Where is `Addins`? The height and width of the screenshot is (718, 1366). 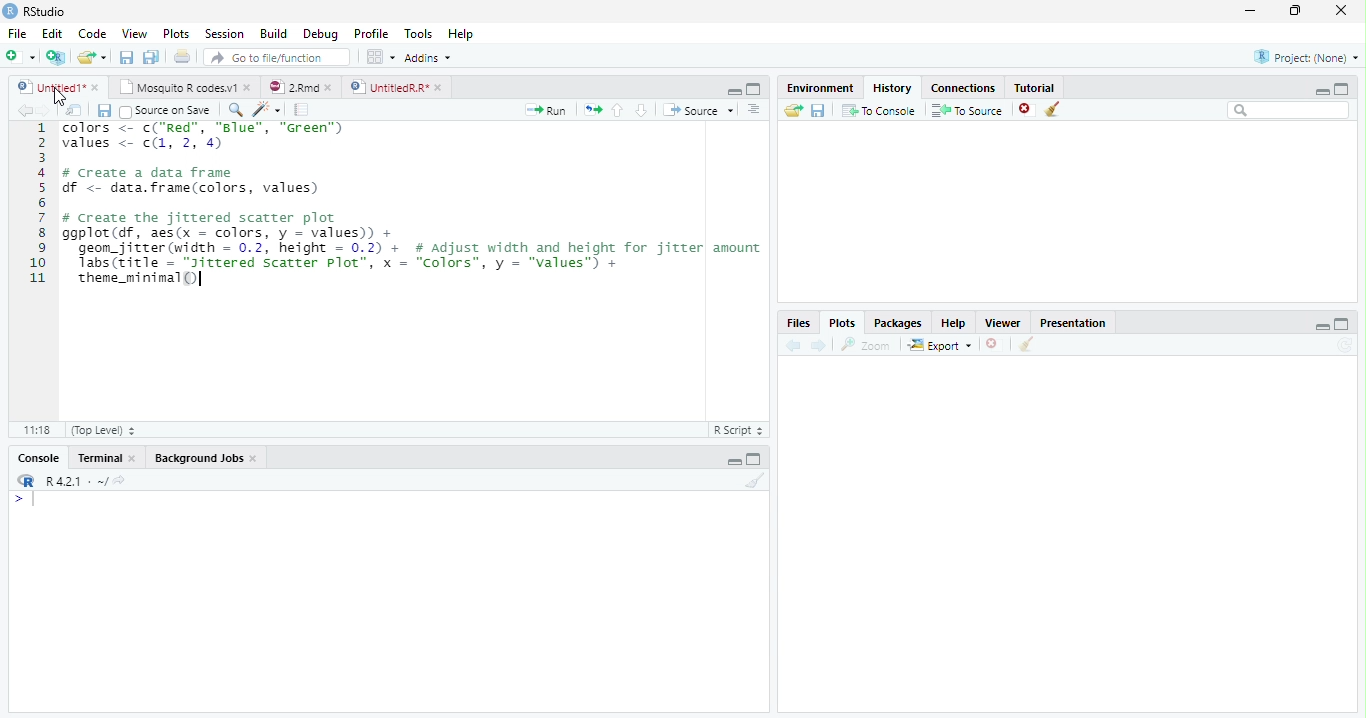 Addins is located at coordinates (428, 58).